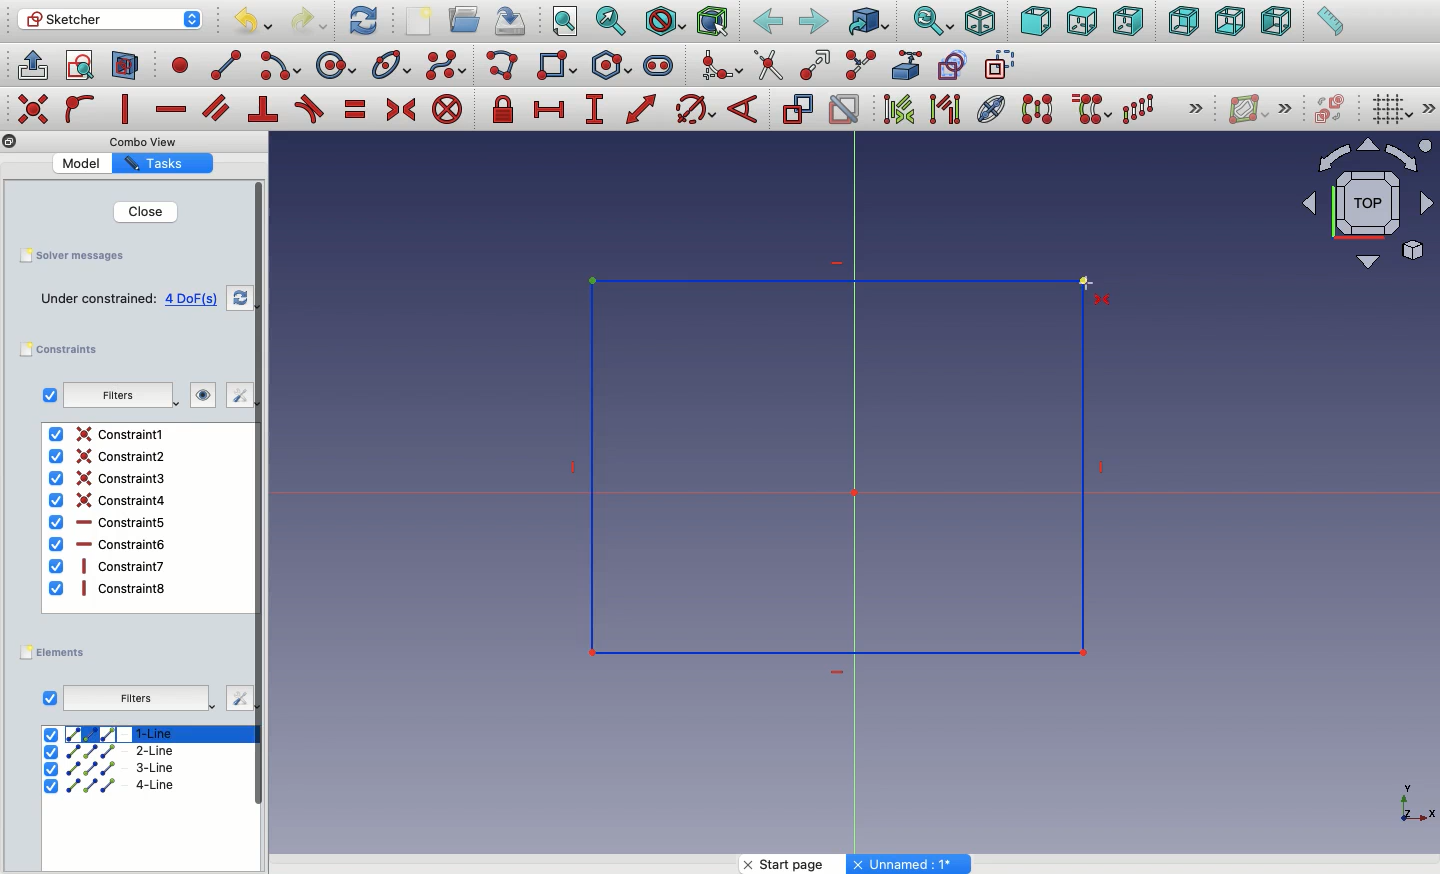 The image size is (1440, 874). Describe the element at coordinates (393, 66) in the screenshot. I see `Conic` at that location.